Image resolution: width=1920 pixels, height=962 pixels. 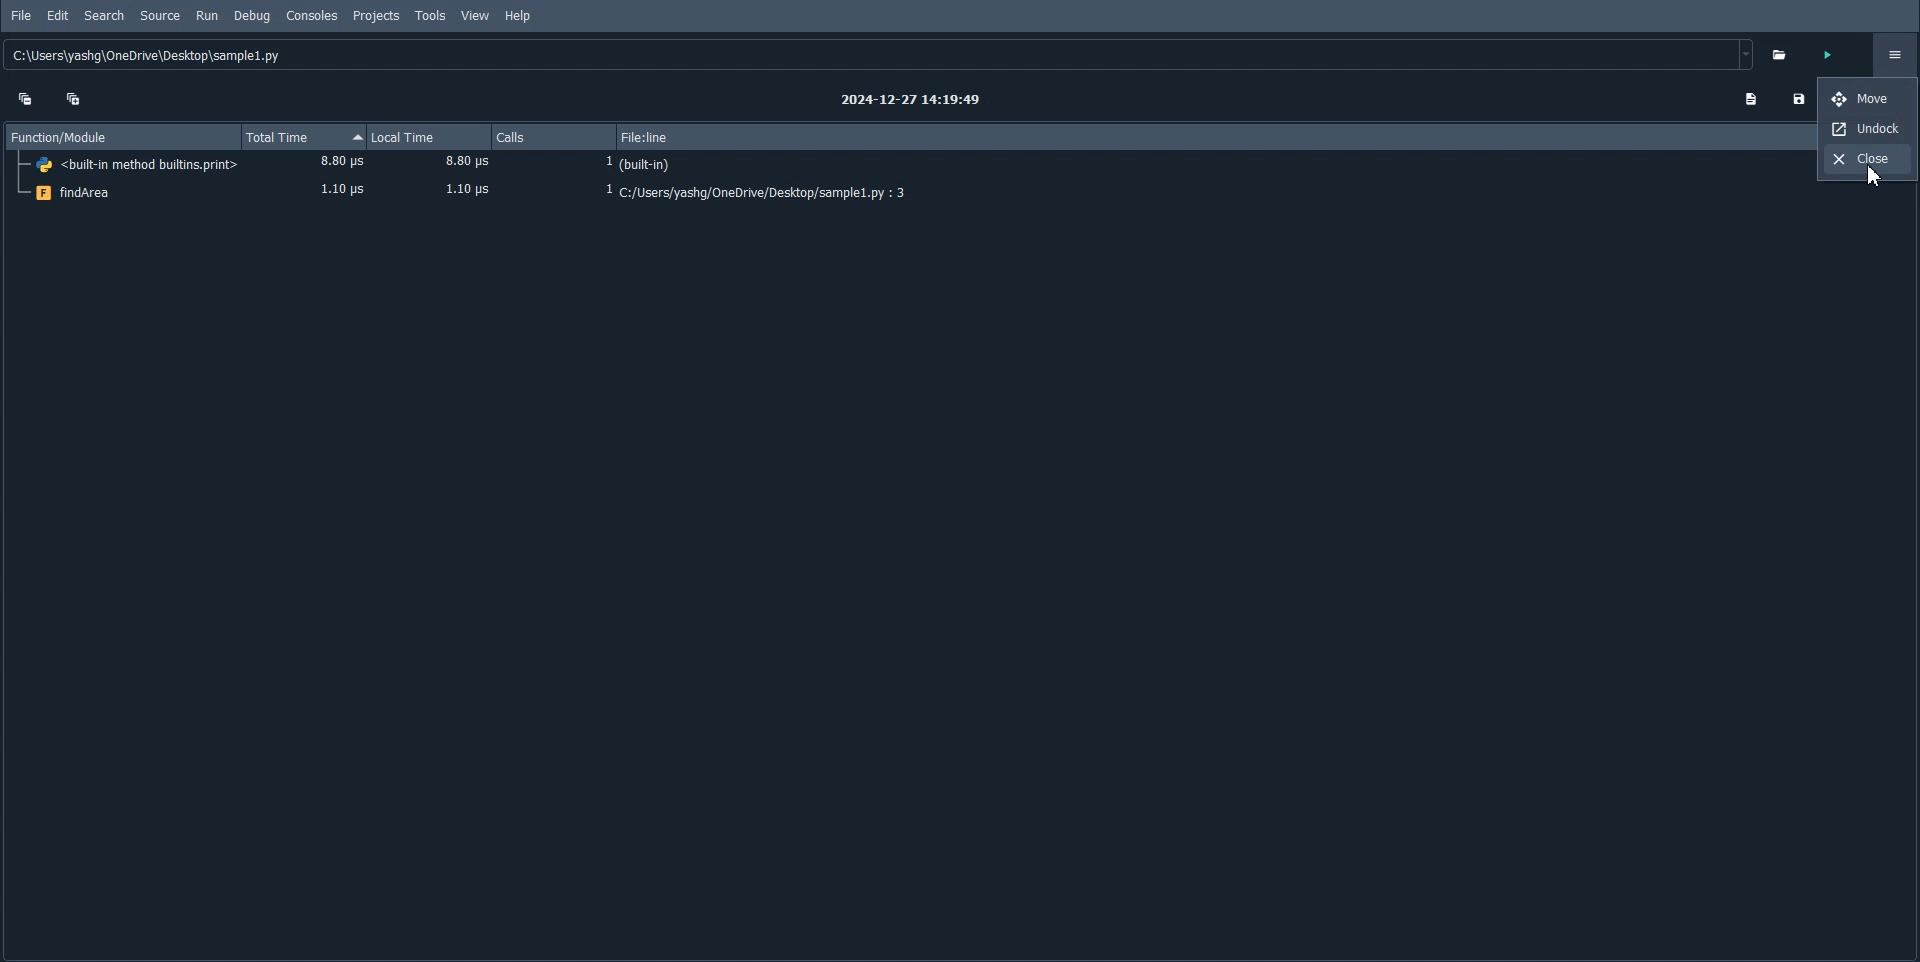 I want to click on Select python file, so click(x=1783, y=54).